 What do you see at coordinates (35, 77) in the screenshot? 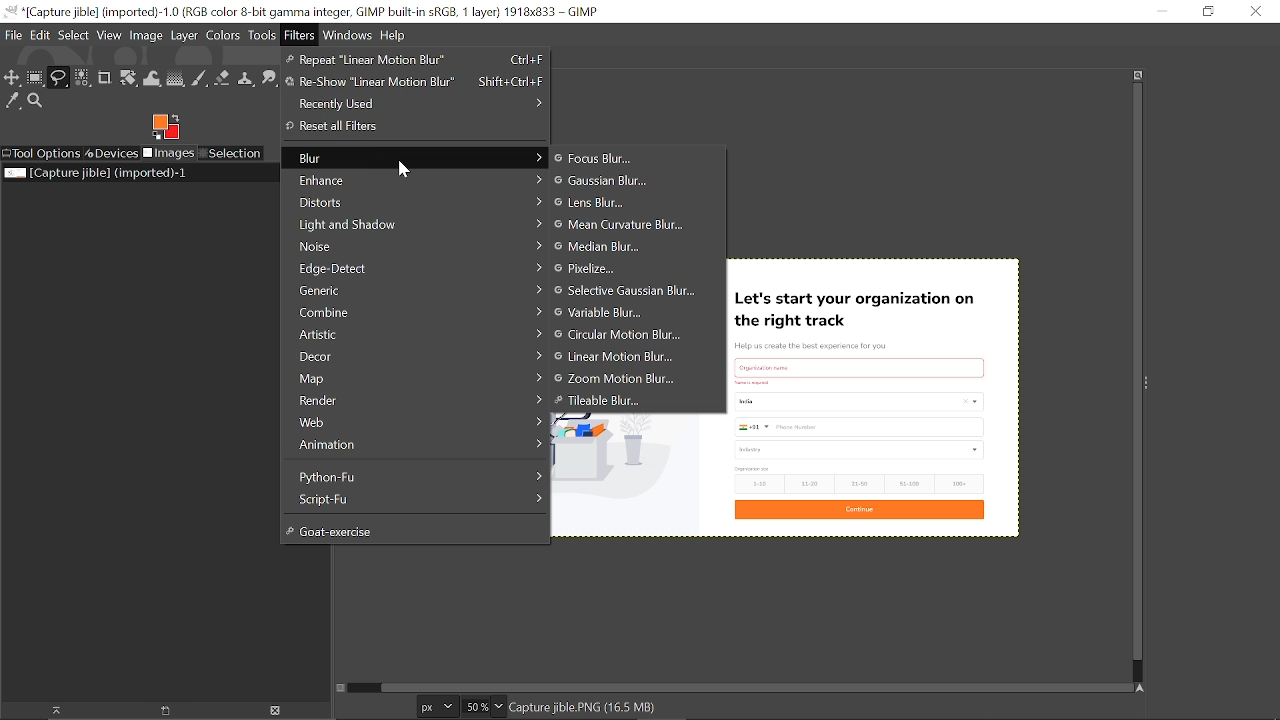
I see `Rectangular select tool` at bounding box center [35, 77].